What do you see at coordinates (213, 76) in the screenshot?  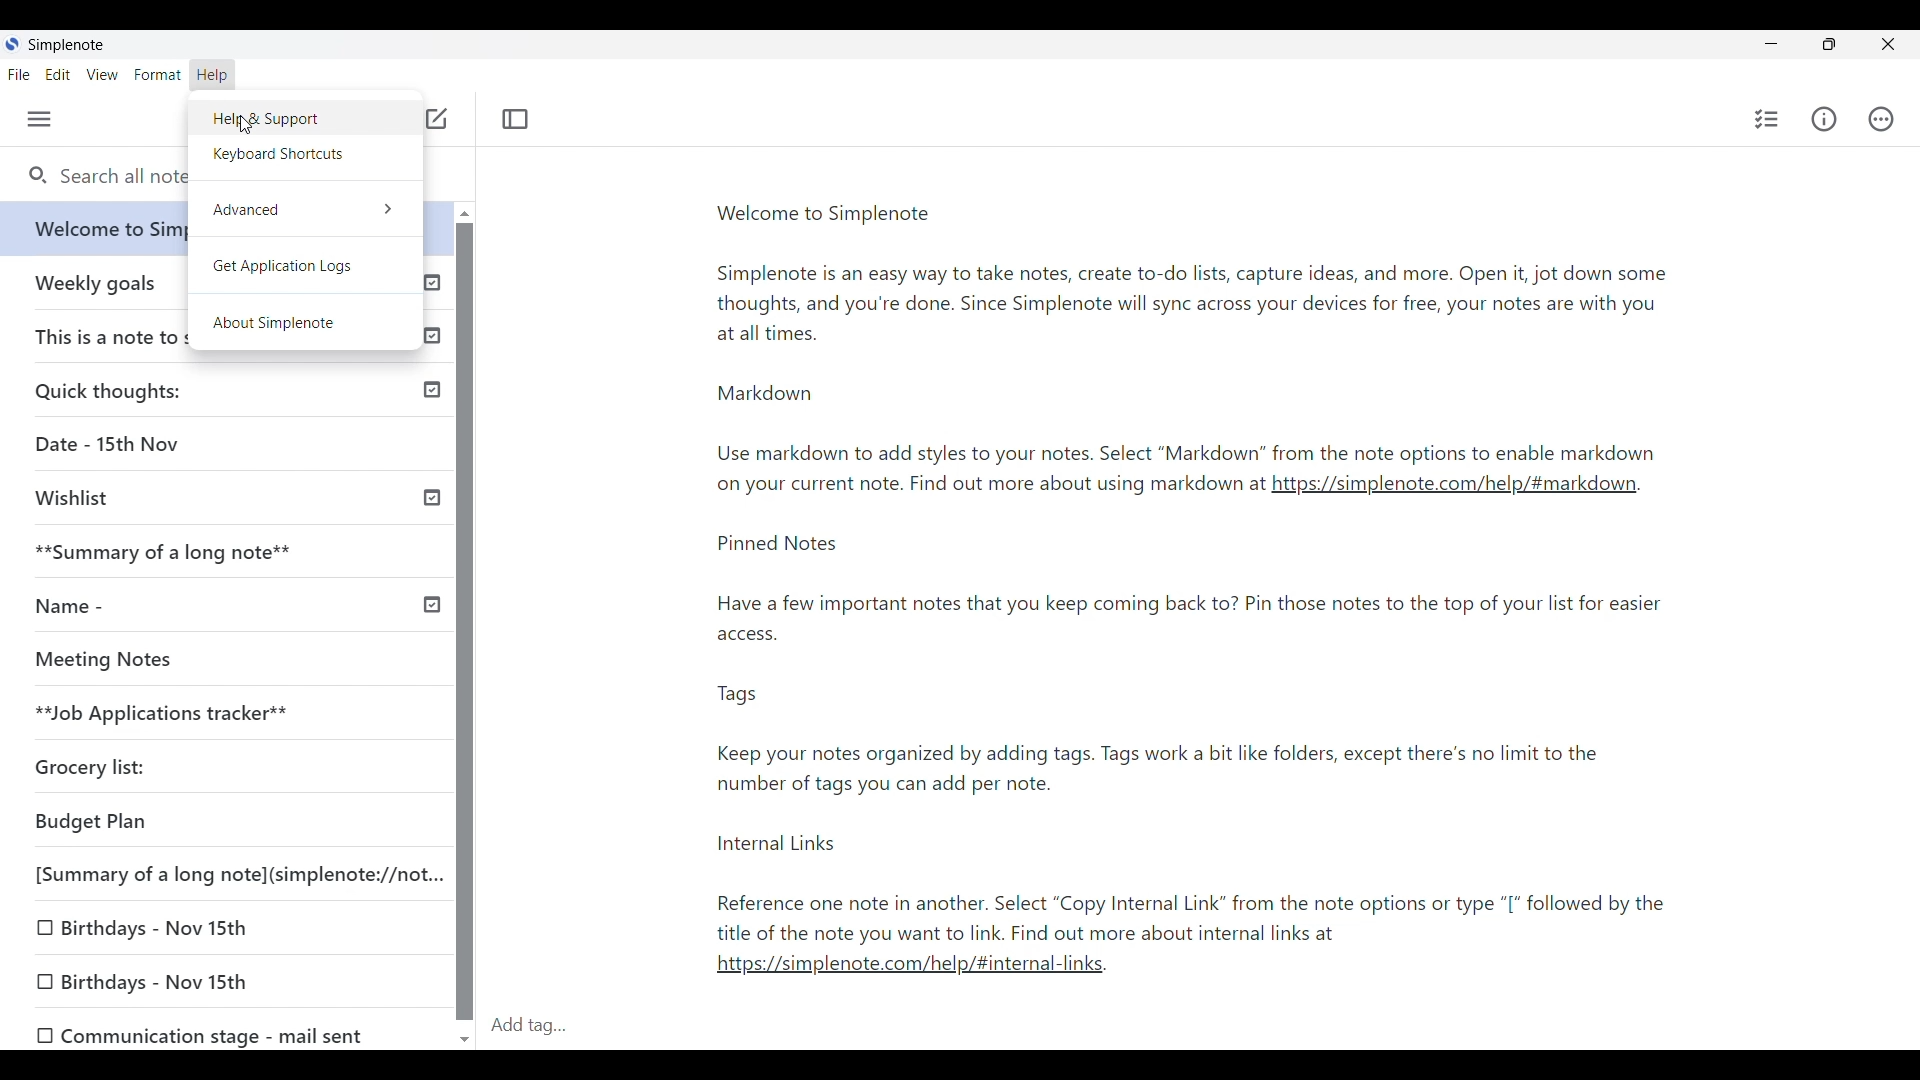 I see `Help menu` at bounding box center [213, 76].